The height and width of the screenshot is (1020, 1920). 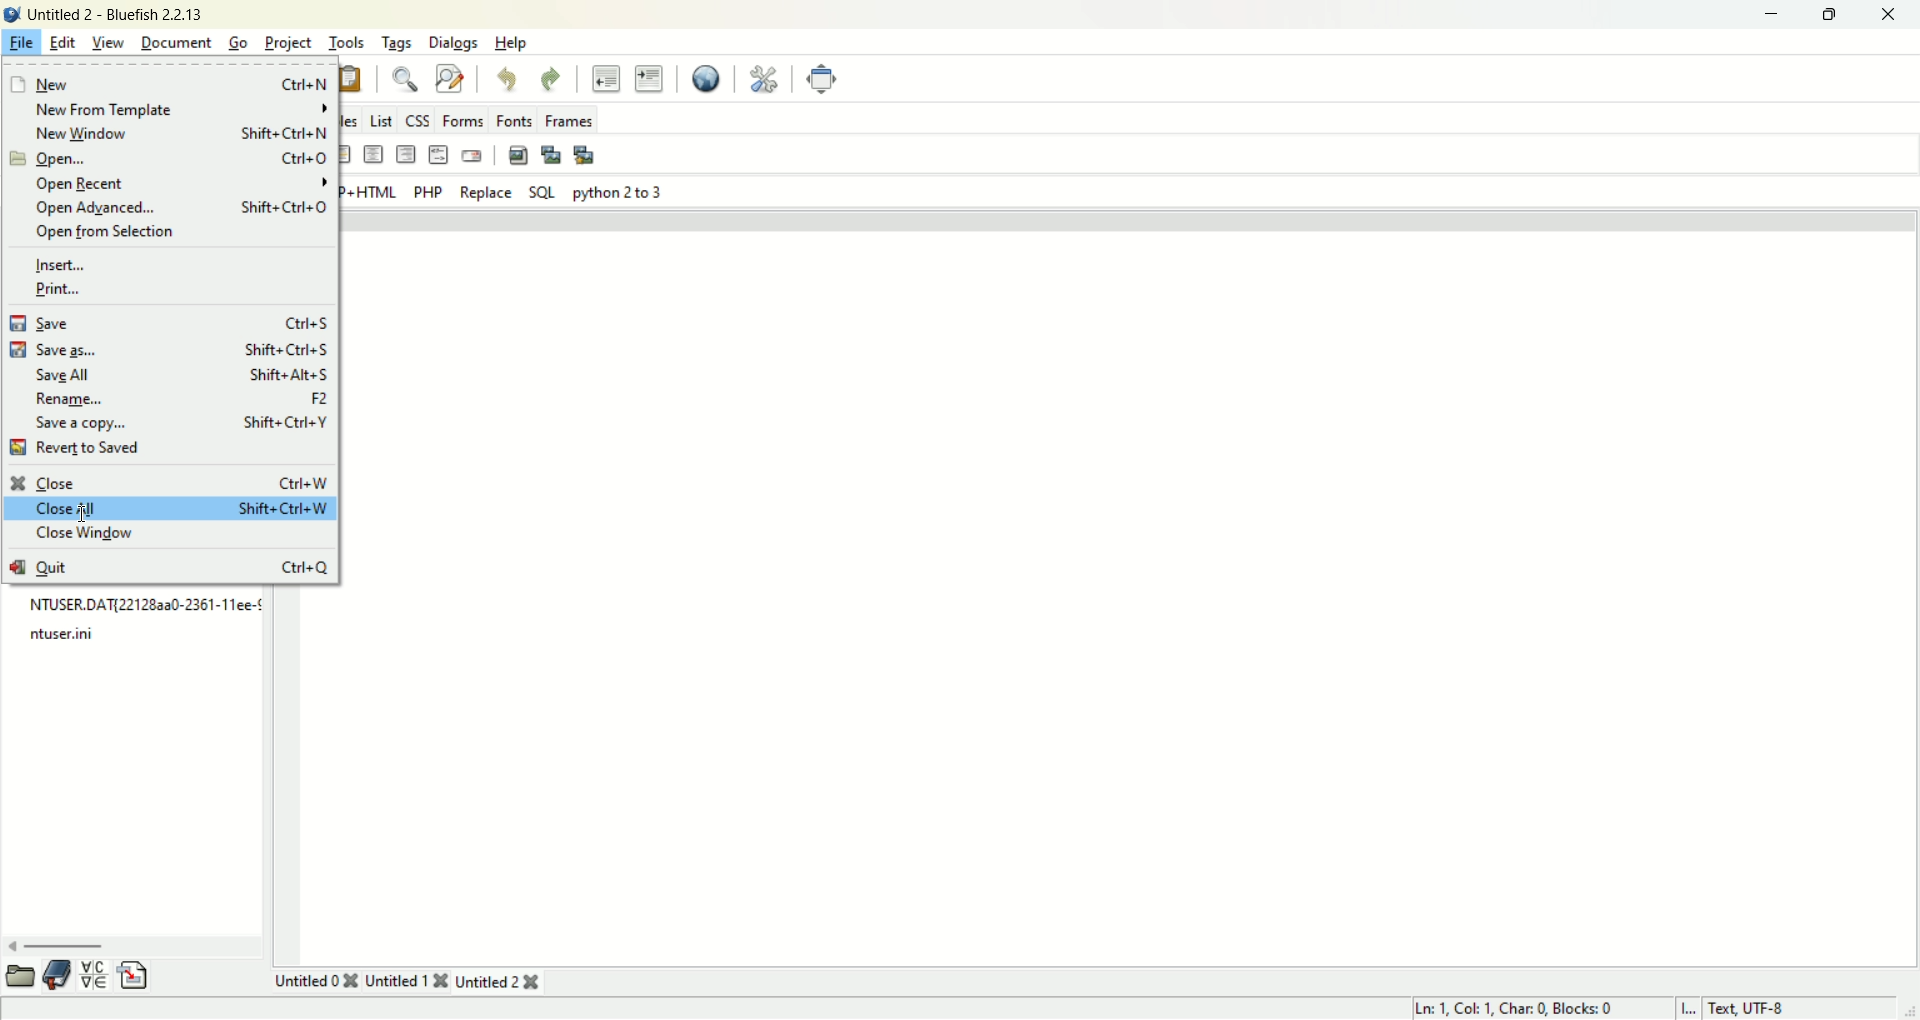 I want to click on PHP+HTML, so click(x=370, y=194).